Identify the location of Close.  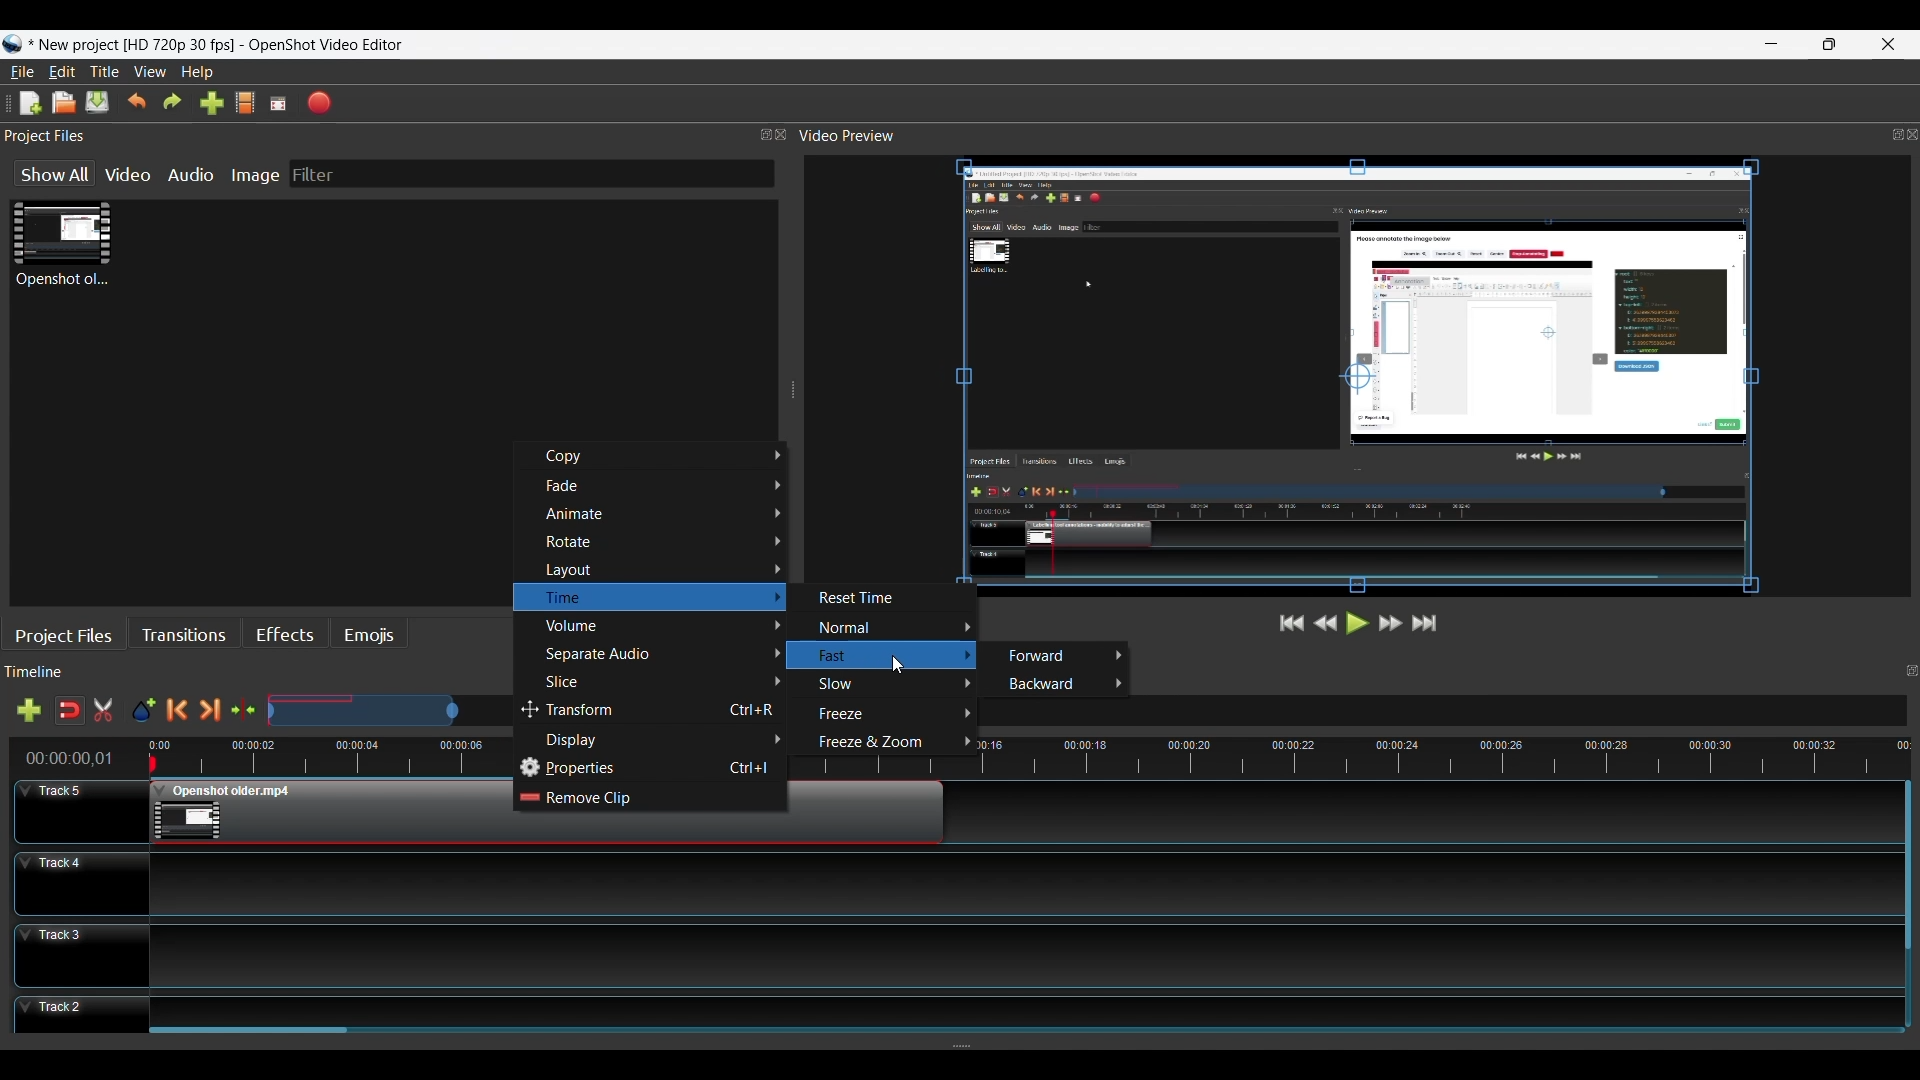
(1888, 44).